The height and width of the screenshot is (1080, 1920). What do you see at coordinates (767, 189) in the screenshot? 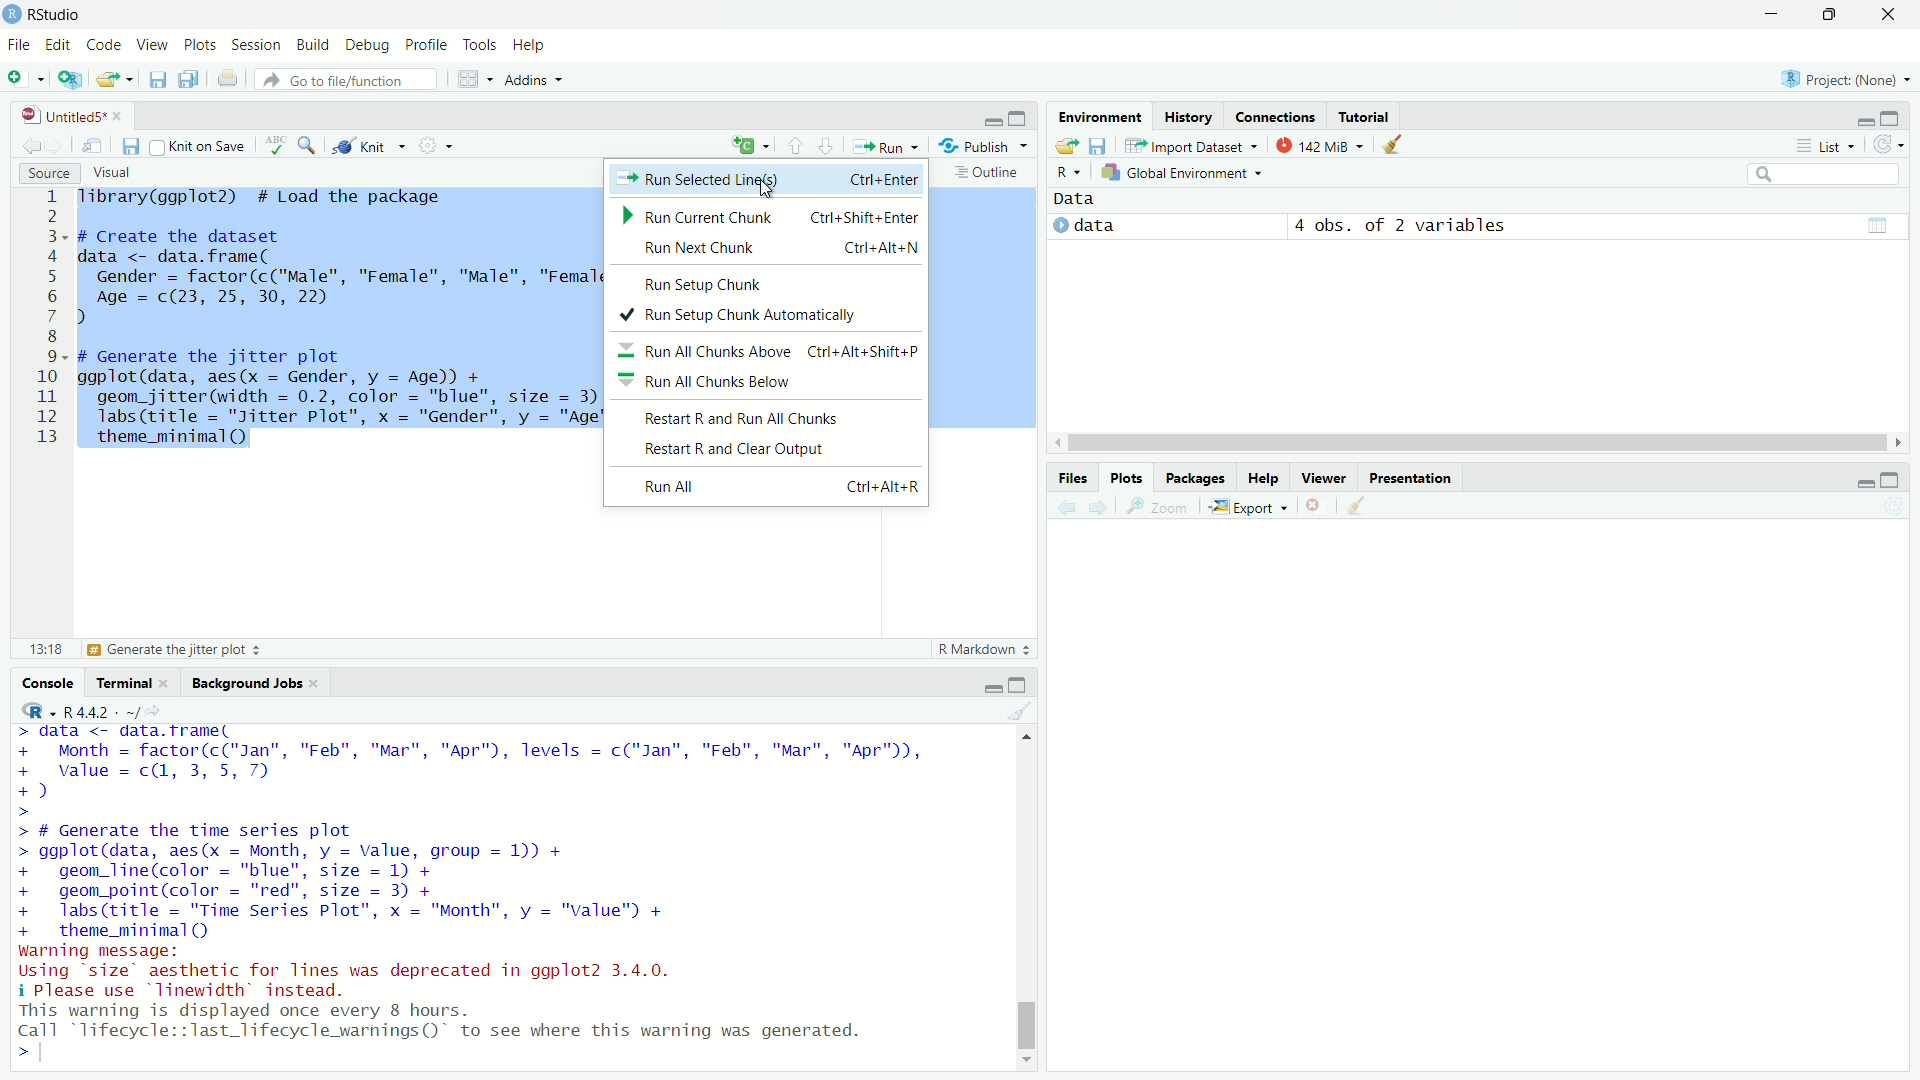
I see `cursor` at bounding box center [767, 189].